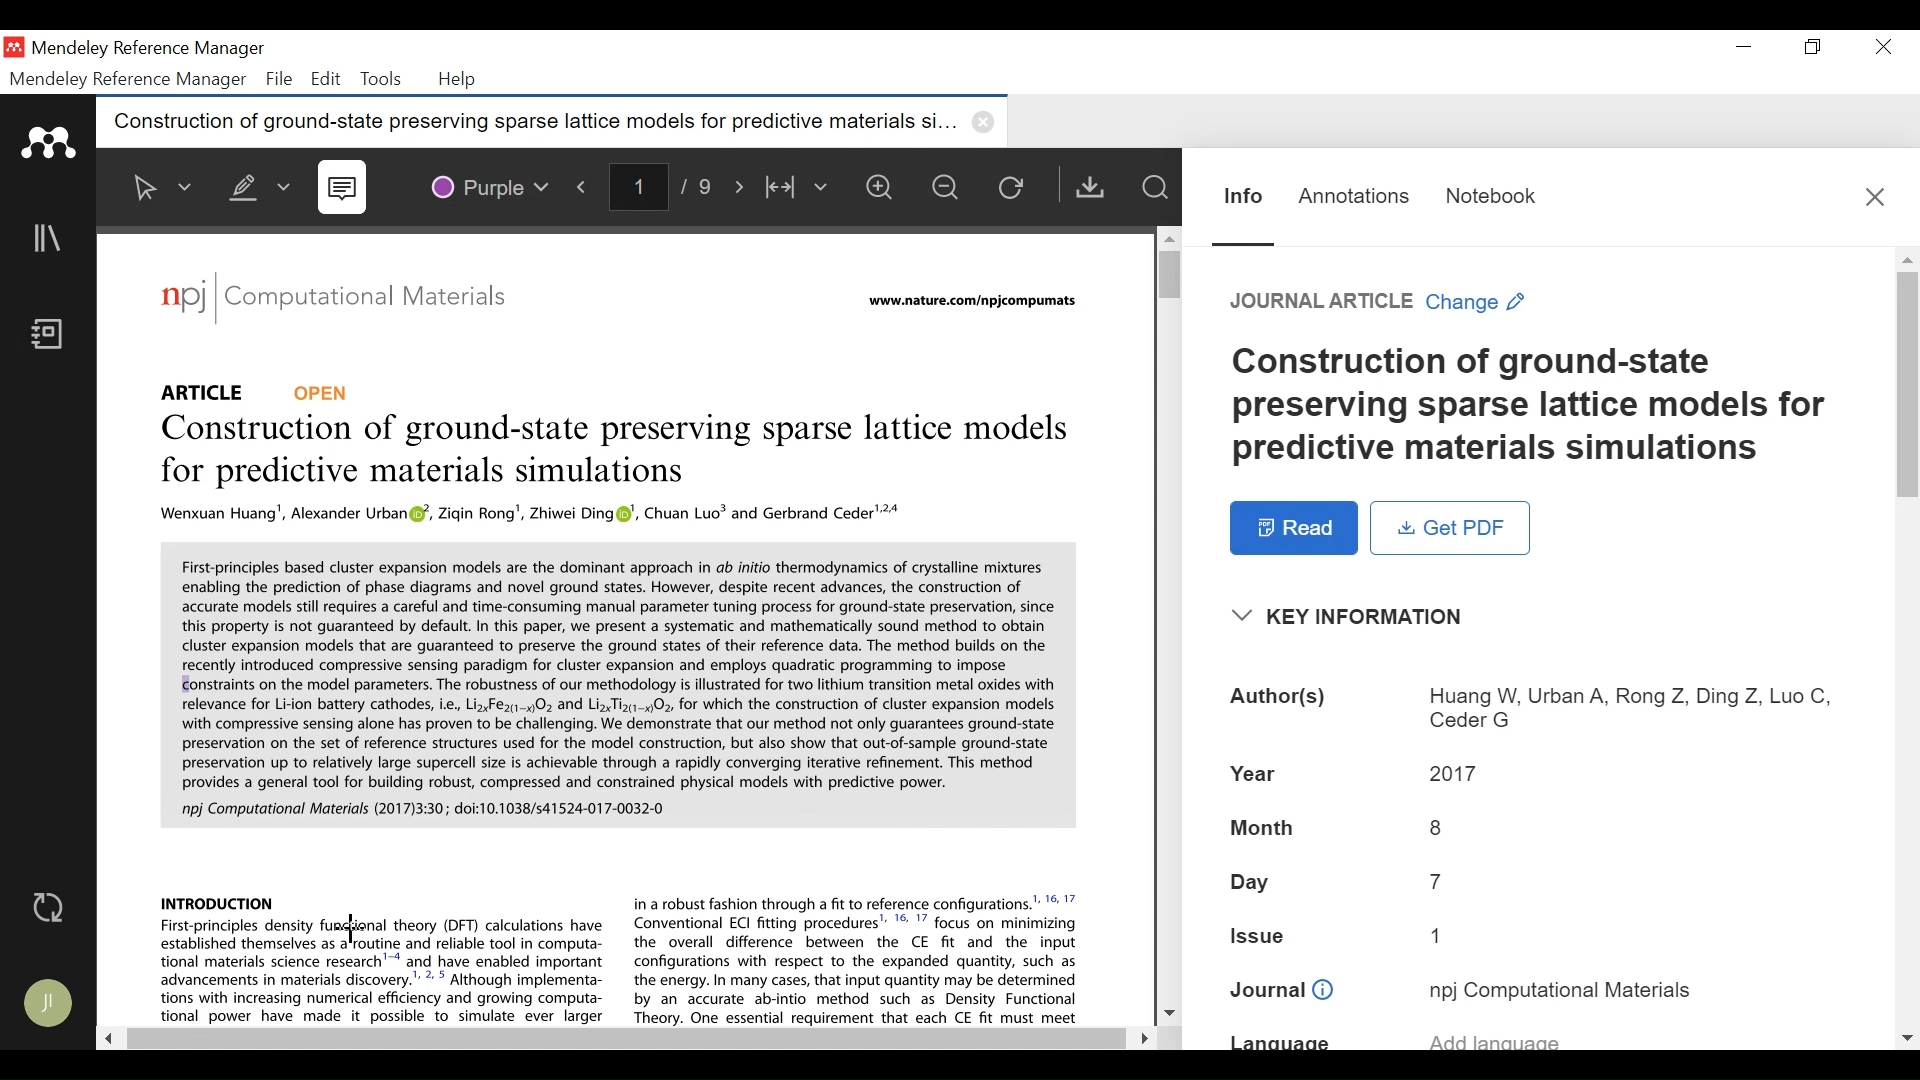 The height and width of the screenshot is (1080, 1920). What do you see at coordinates (380, 79) in the screenshot?
I see `Tools` at bounding box center [380, 79].